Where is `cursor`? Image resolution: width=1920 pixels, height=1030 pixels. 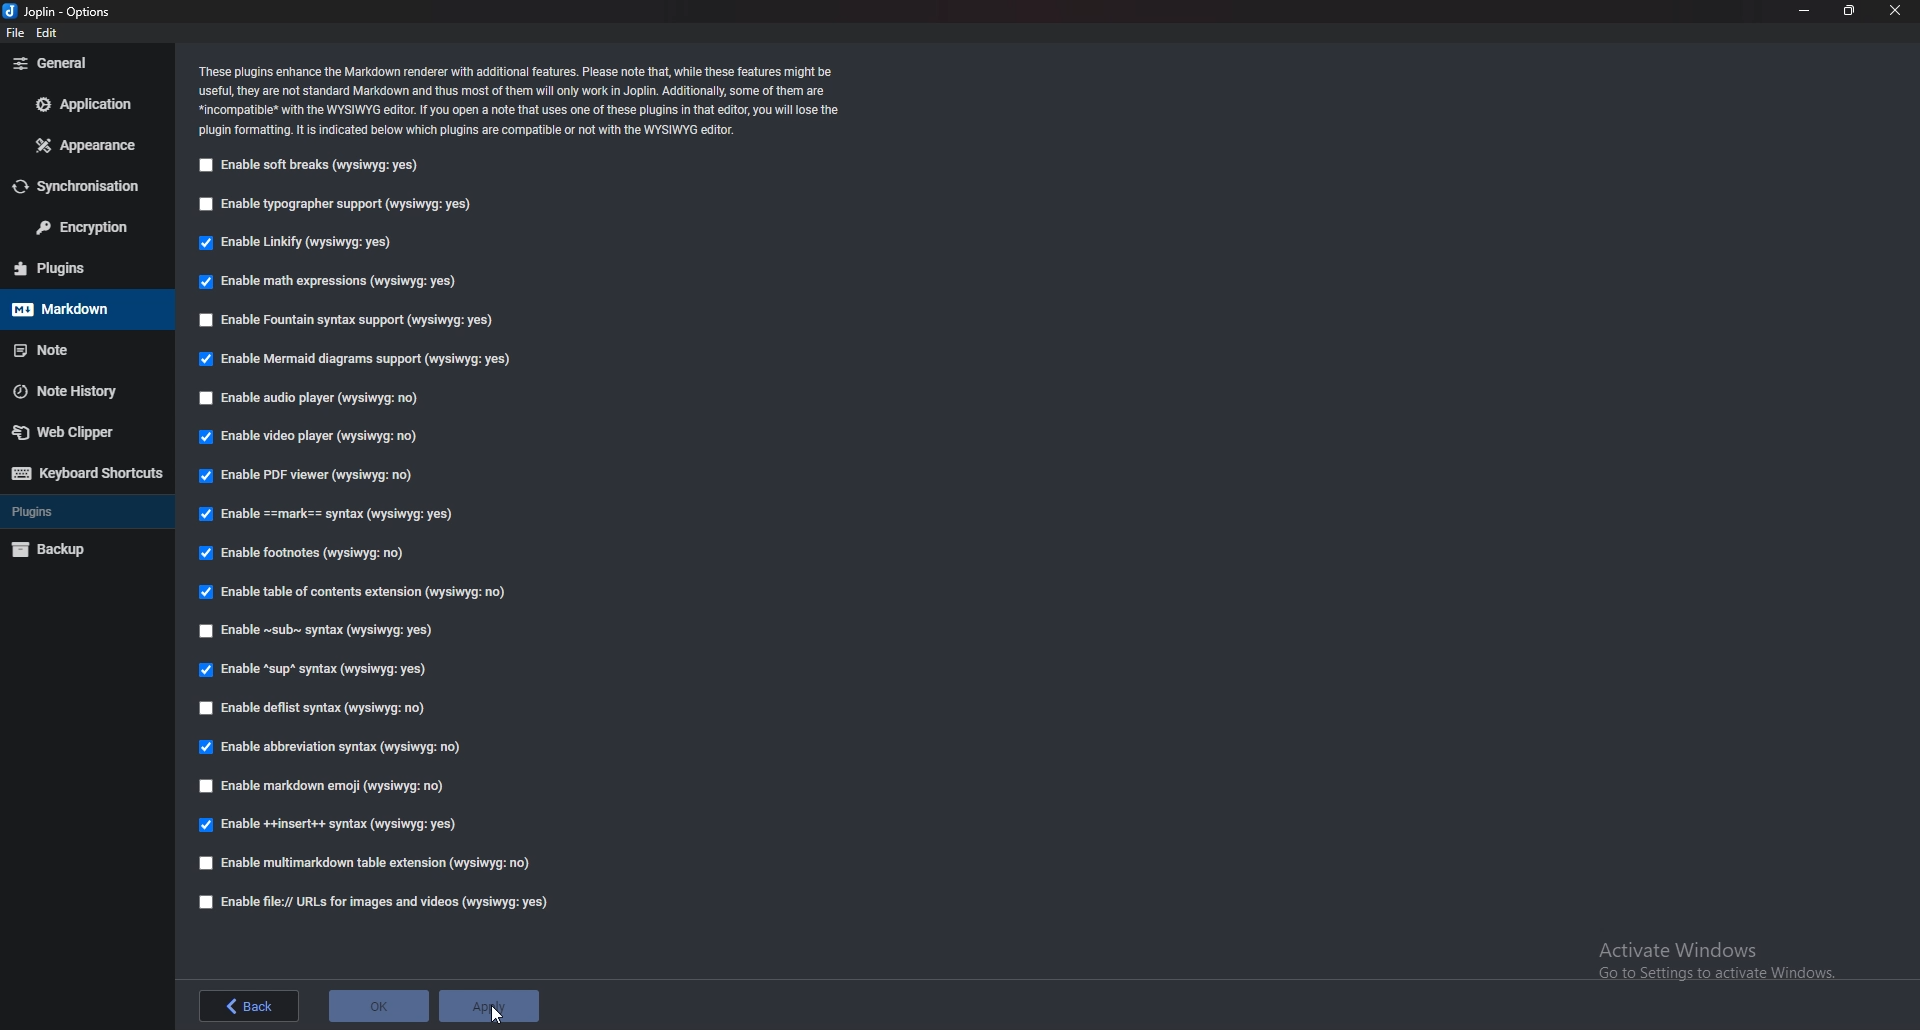 cursor is located at coordinates (498, 1016).